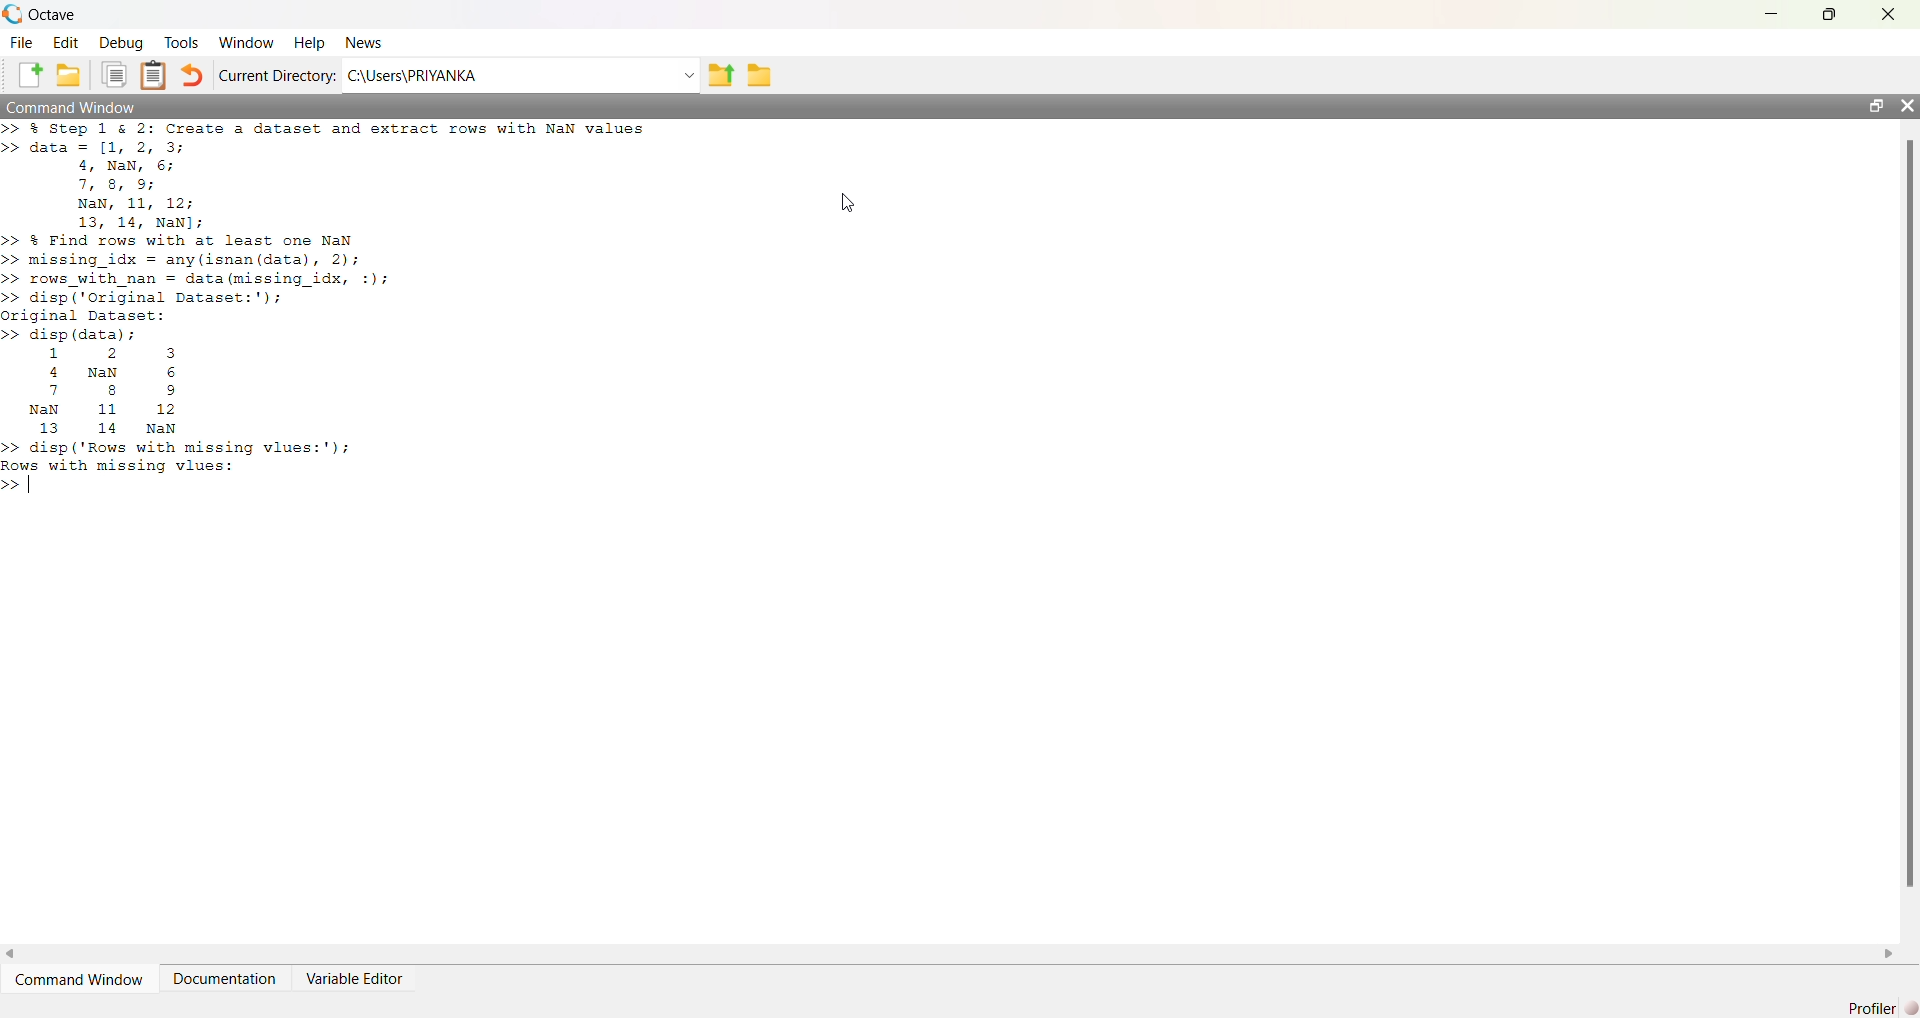 The image size is (1920, 1018). I want to click on folder, so click(760, 76).